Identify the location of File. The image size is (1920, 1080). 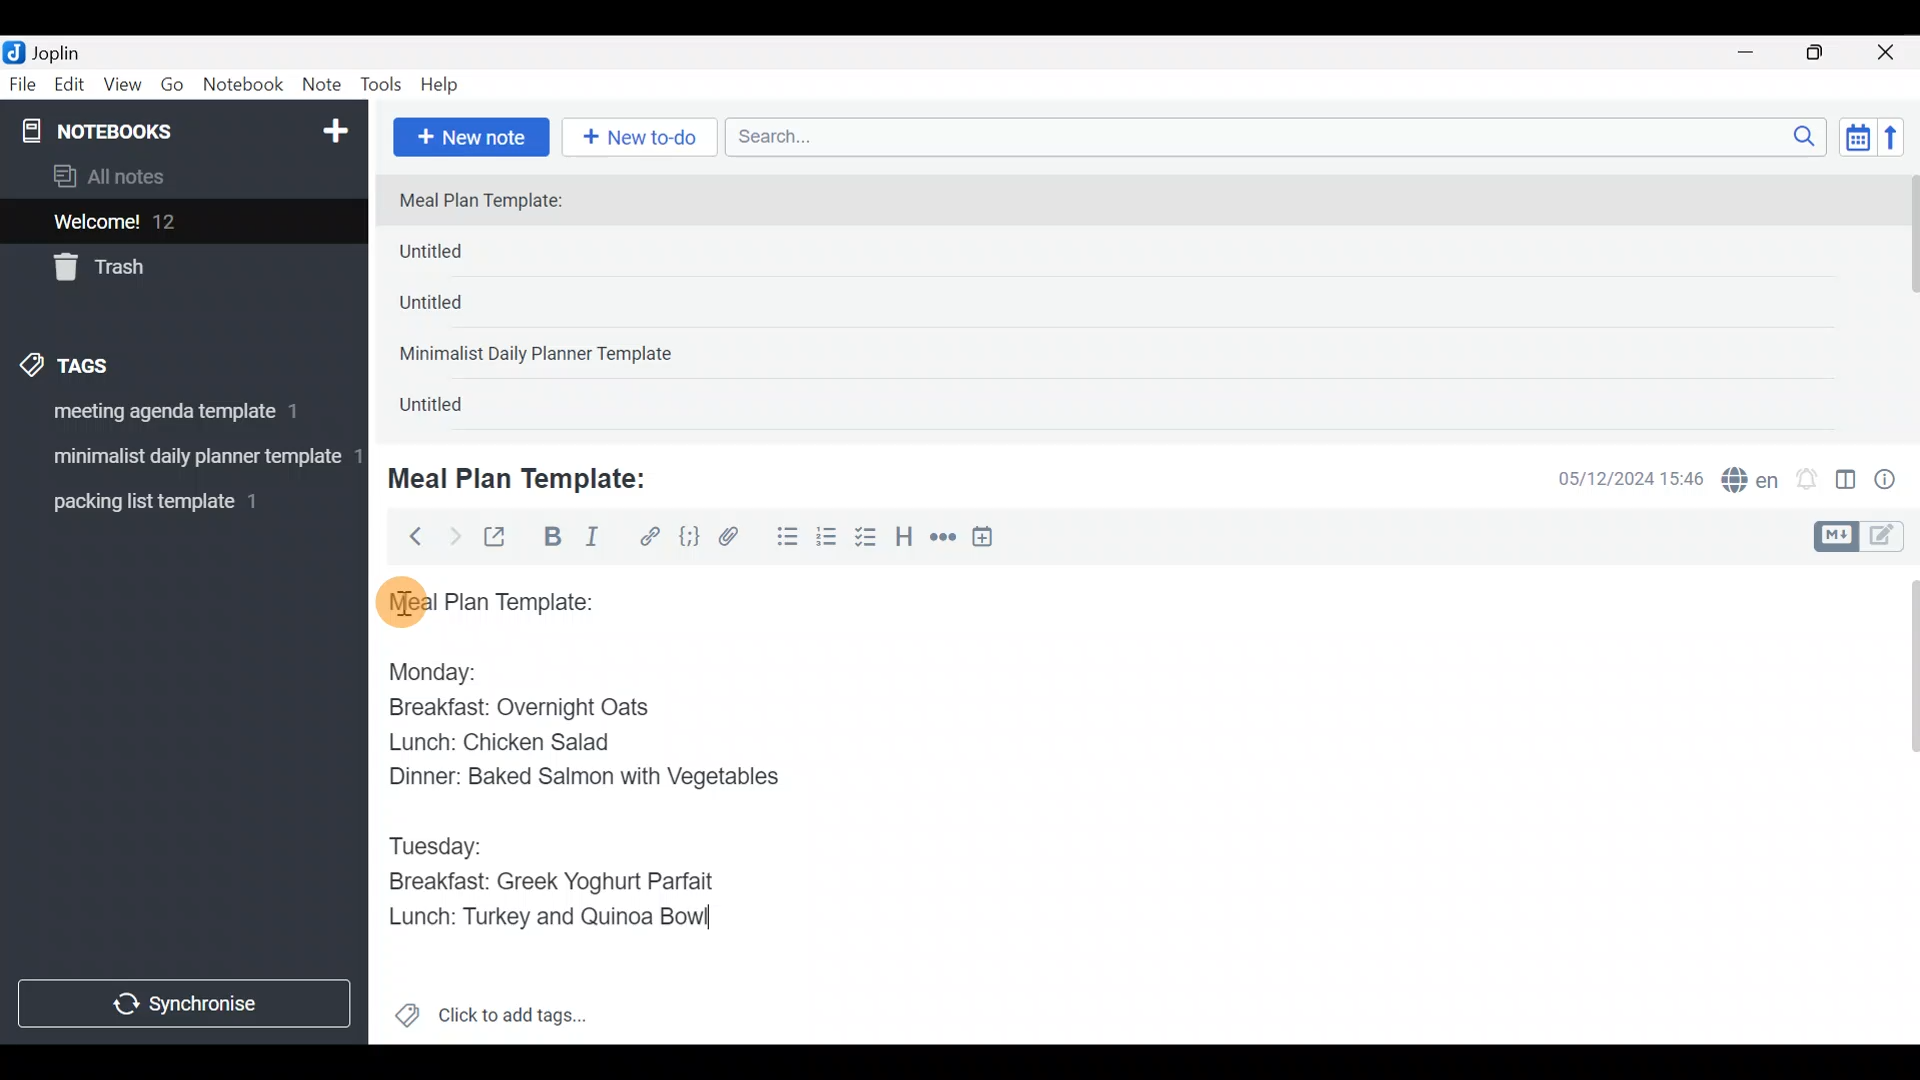
(24, 85).